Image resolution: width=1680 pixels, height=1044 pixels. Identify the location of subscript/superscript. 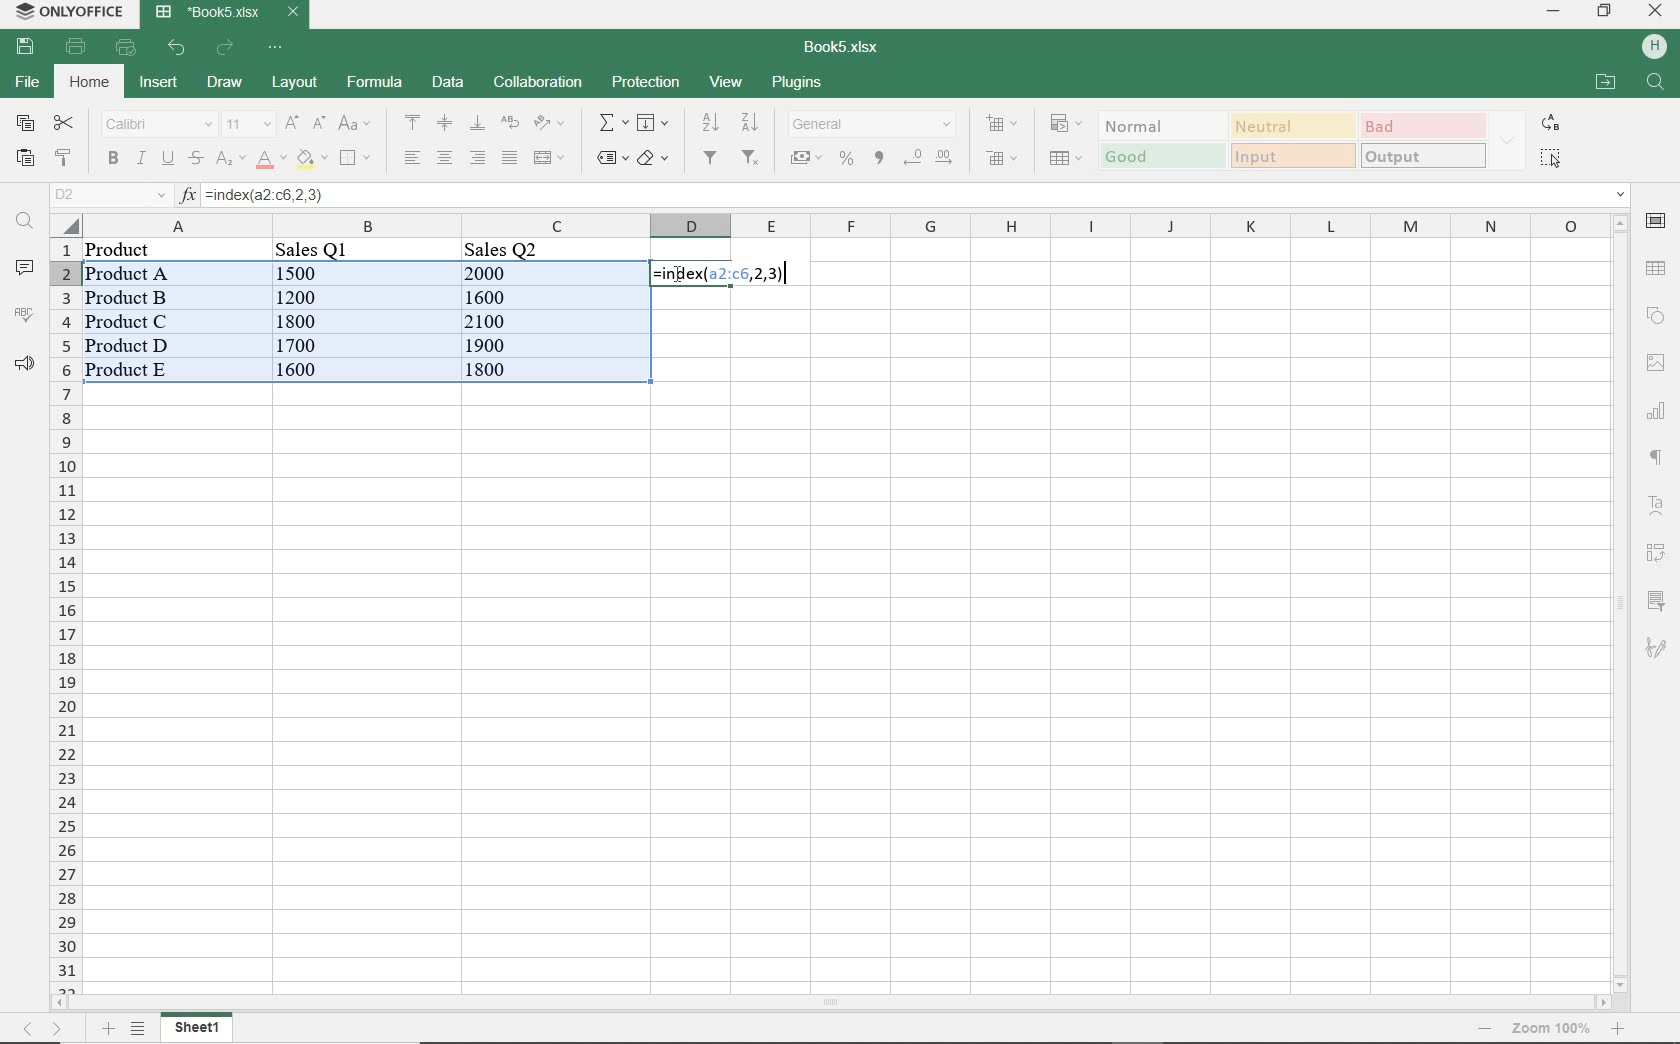
(228, 160).